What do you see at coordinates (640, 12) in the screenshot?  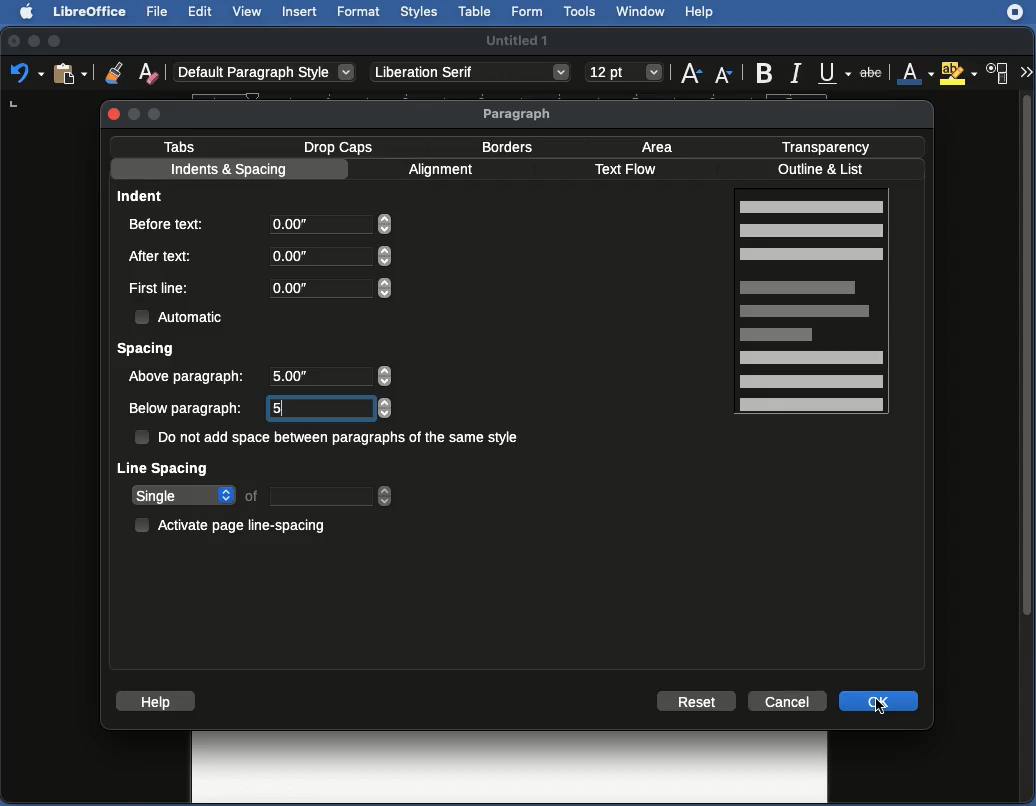 I see `Window` at bounding box center [640, 12].